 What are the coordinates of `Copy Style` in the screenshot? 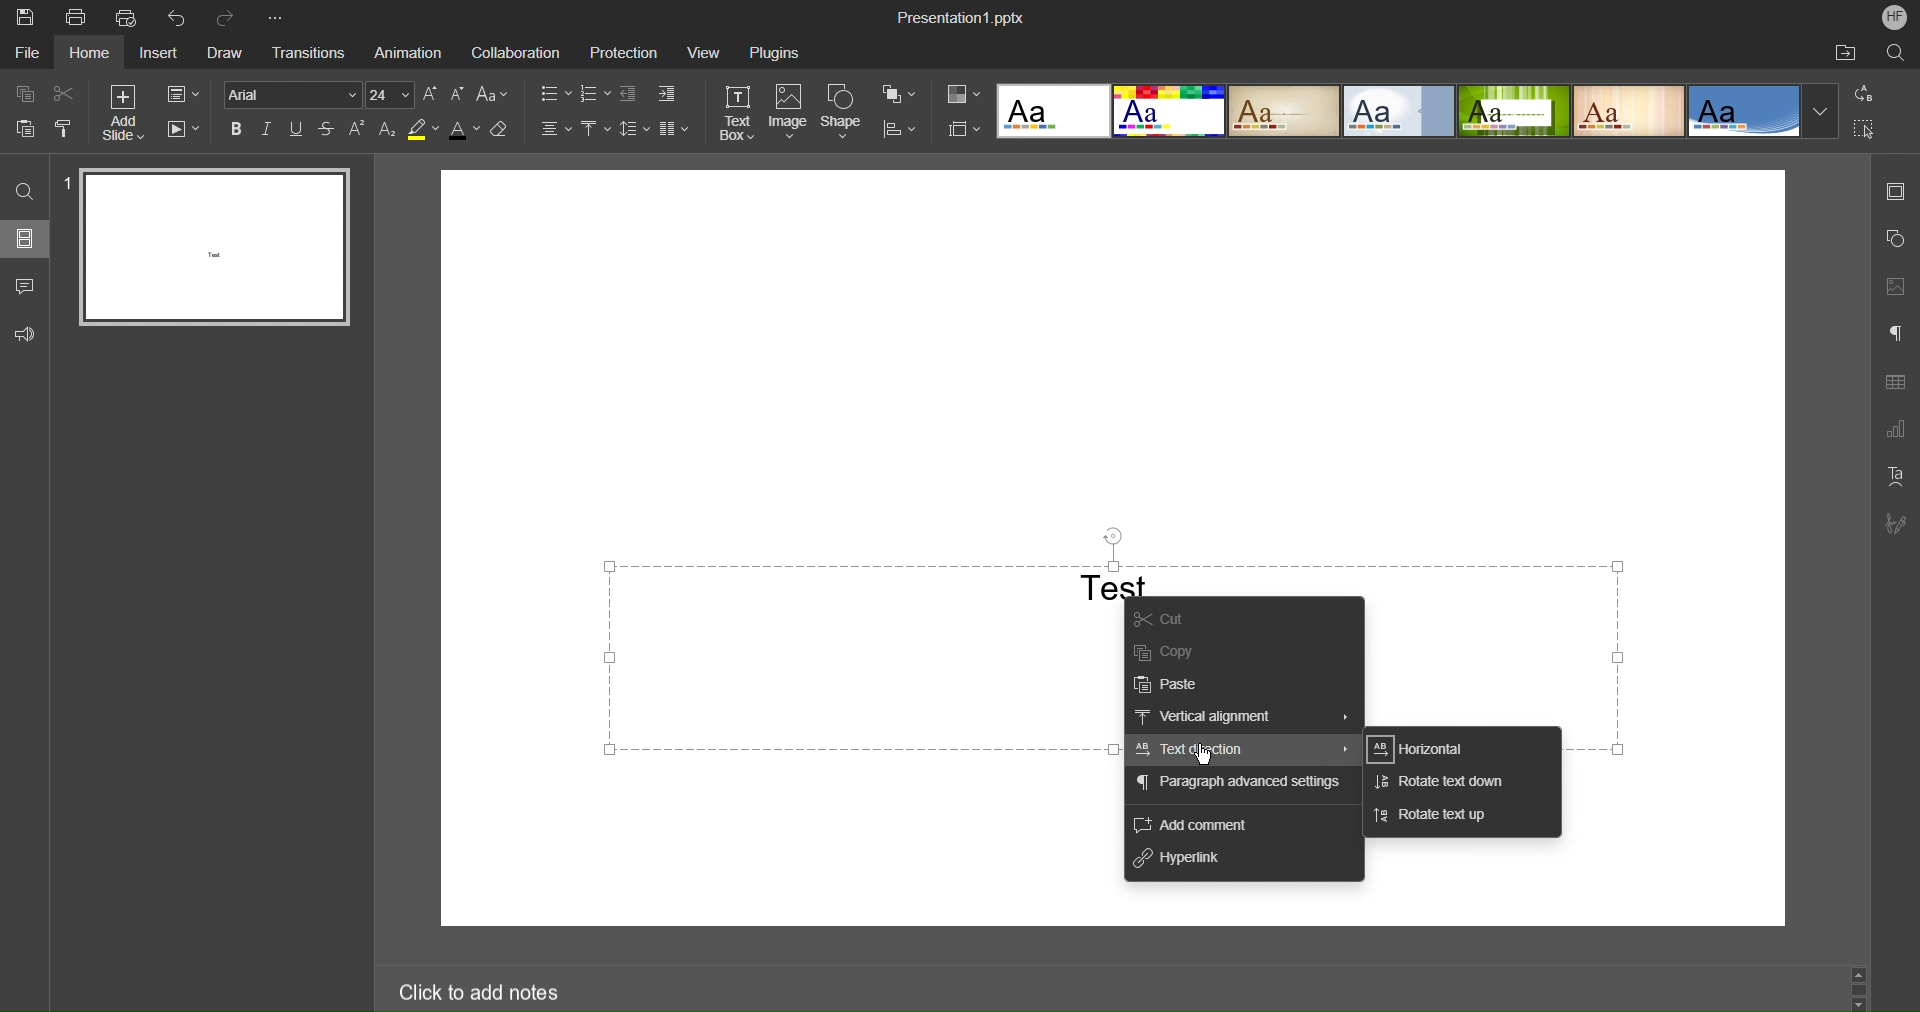 It's located at (65, 128).